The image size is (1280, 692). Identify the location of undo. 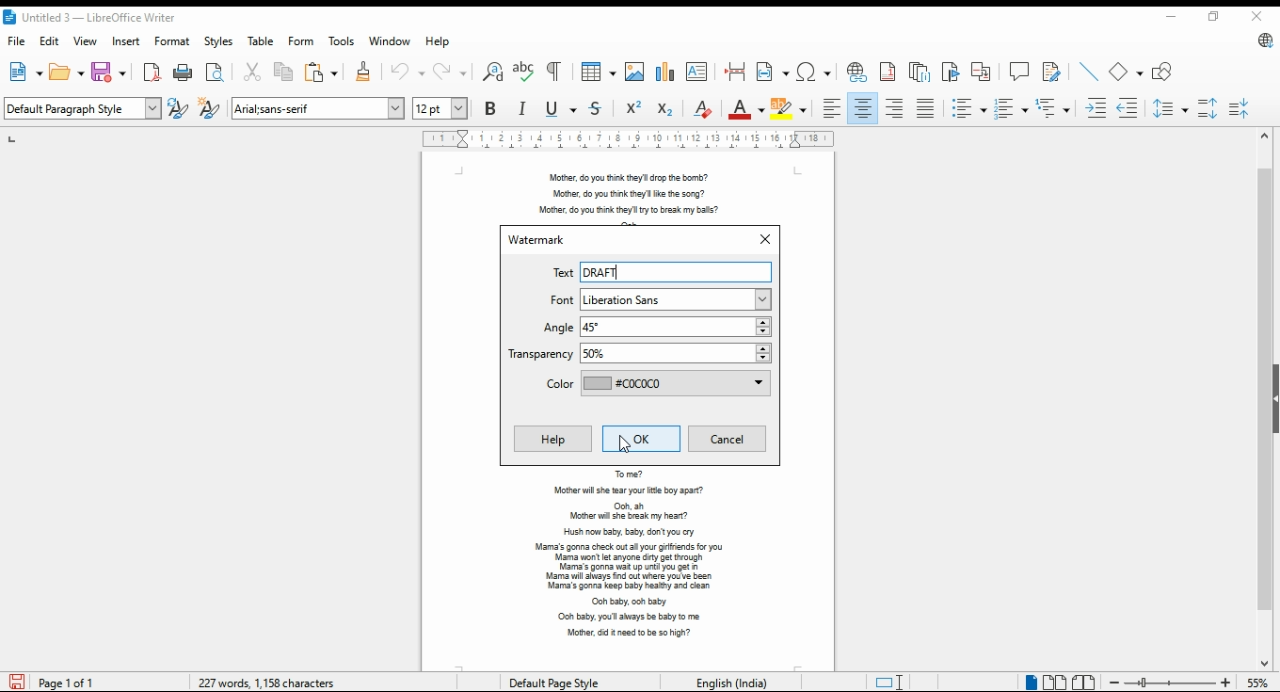
(408, 72).